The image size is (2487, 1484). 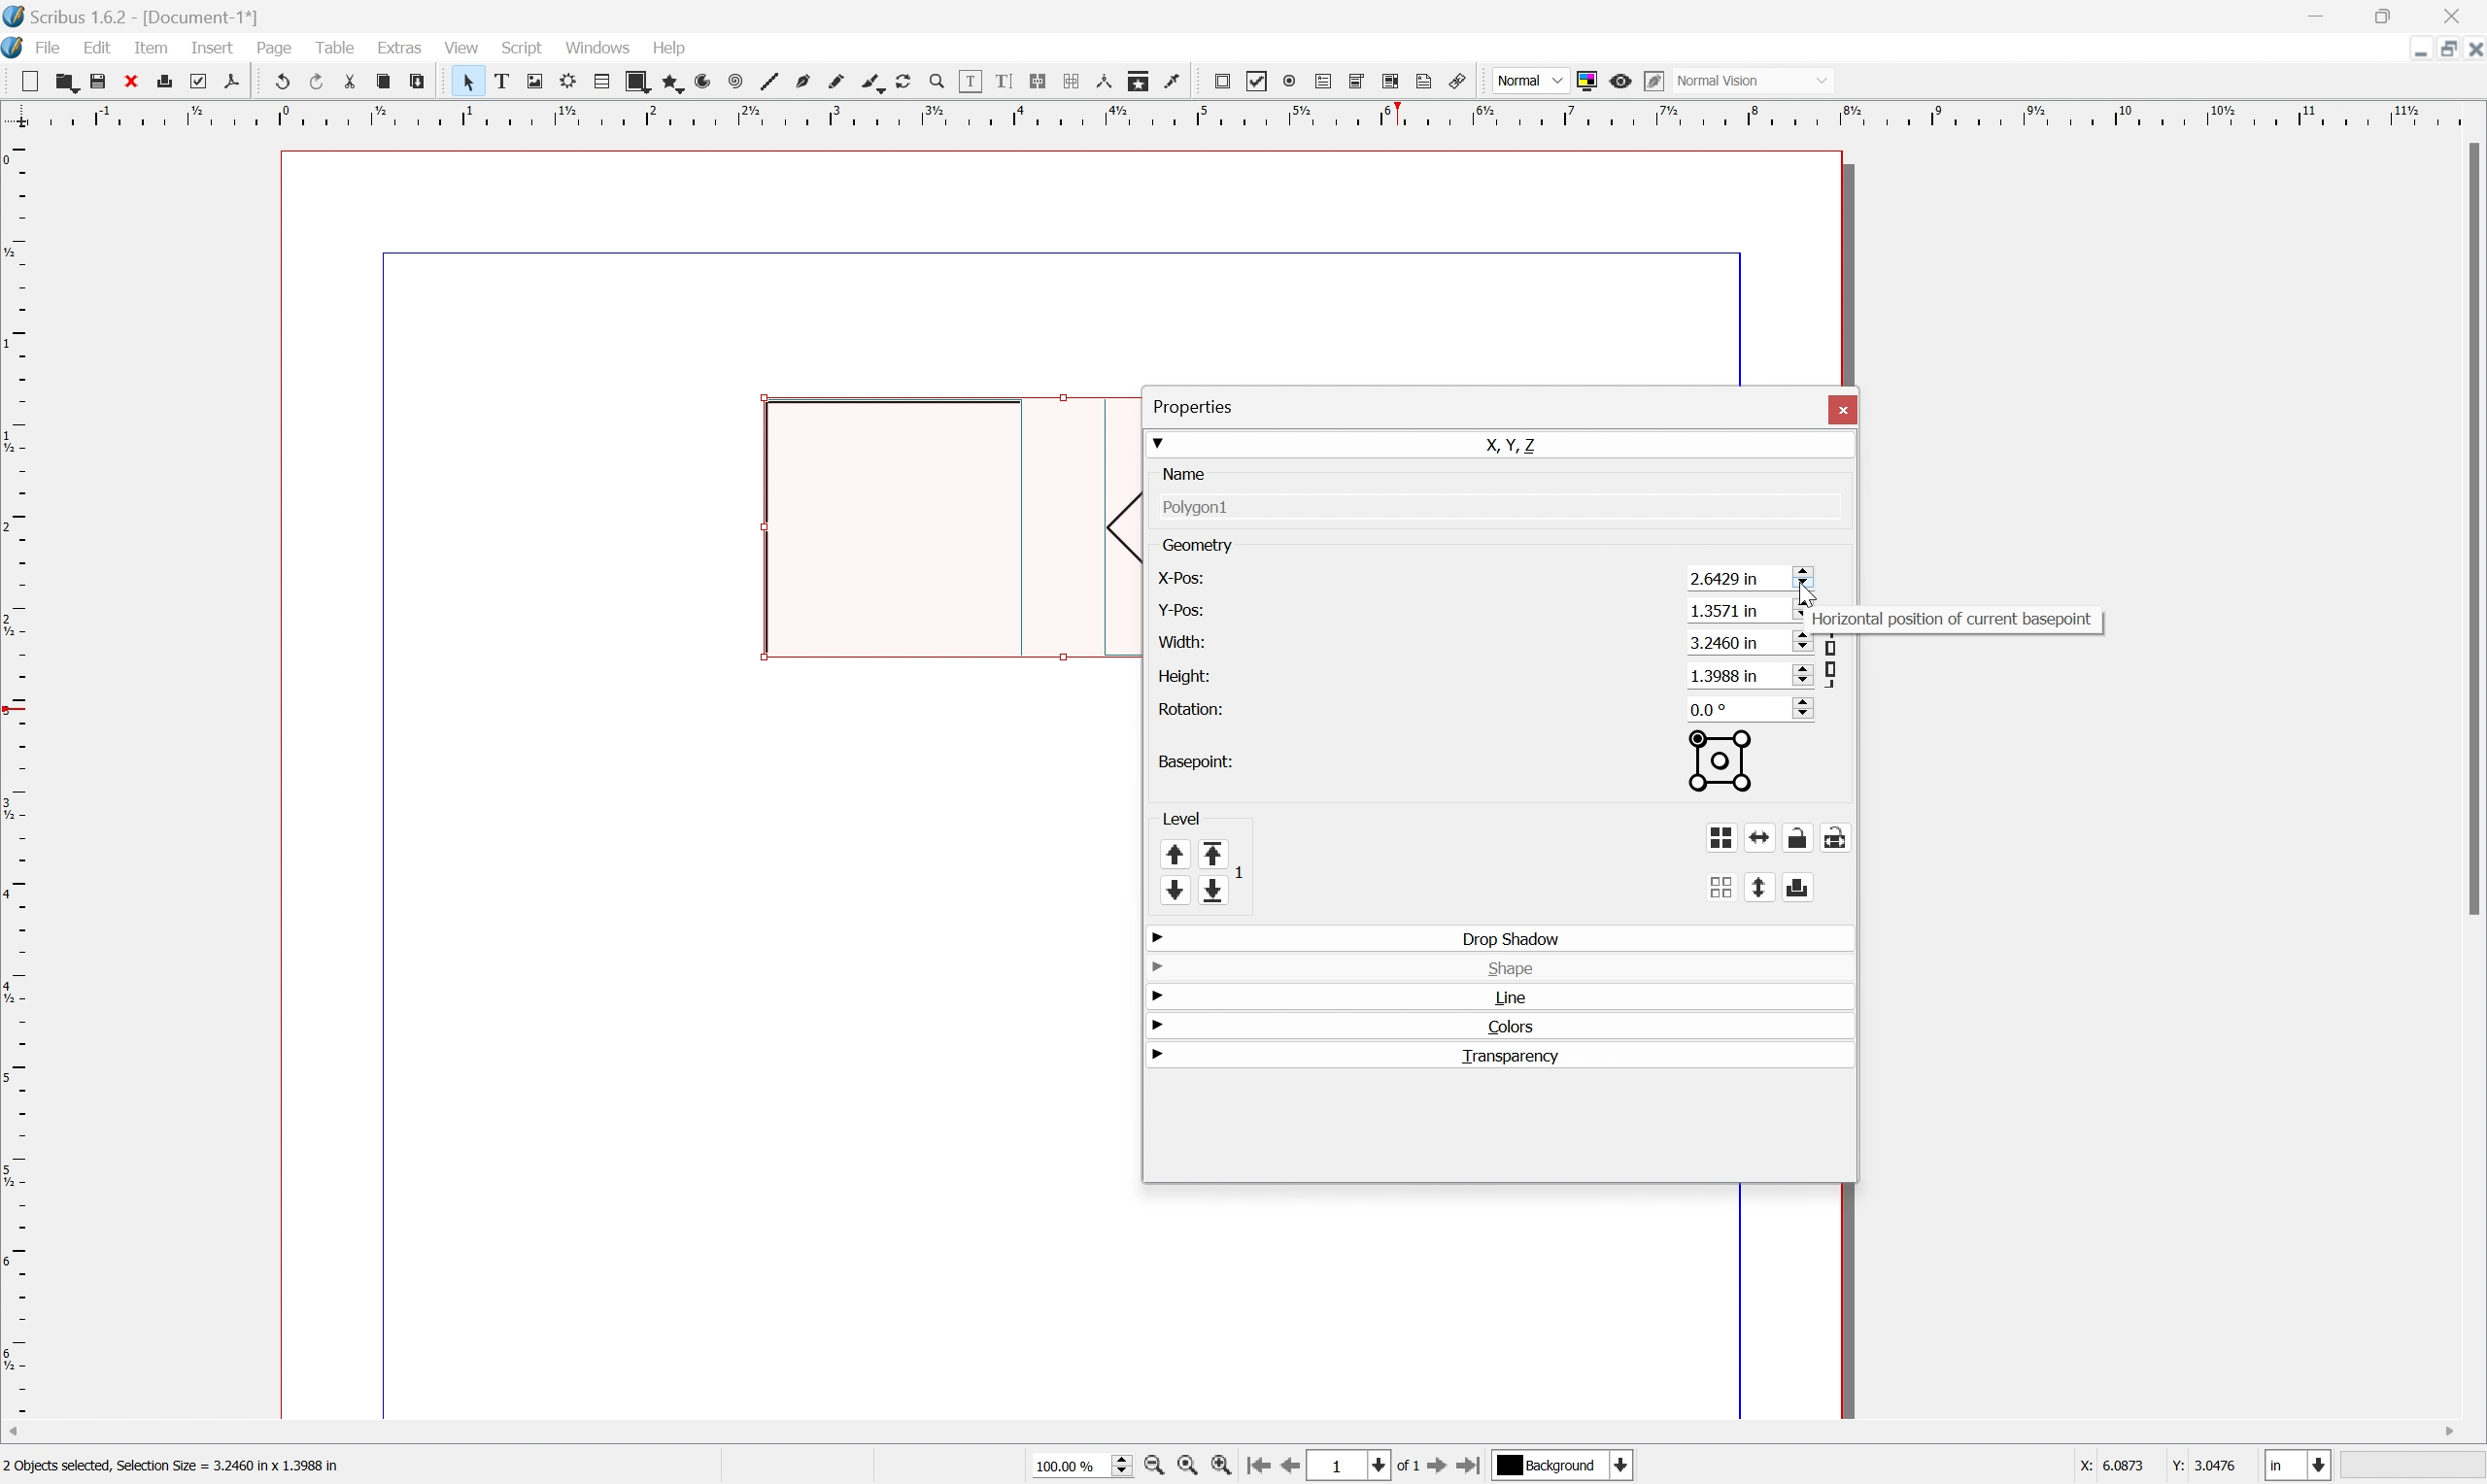 I want to click on redo, so click(x=313, y=83).